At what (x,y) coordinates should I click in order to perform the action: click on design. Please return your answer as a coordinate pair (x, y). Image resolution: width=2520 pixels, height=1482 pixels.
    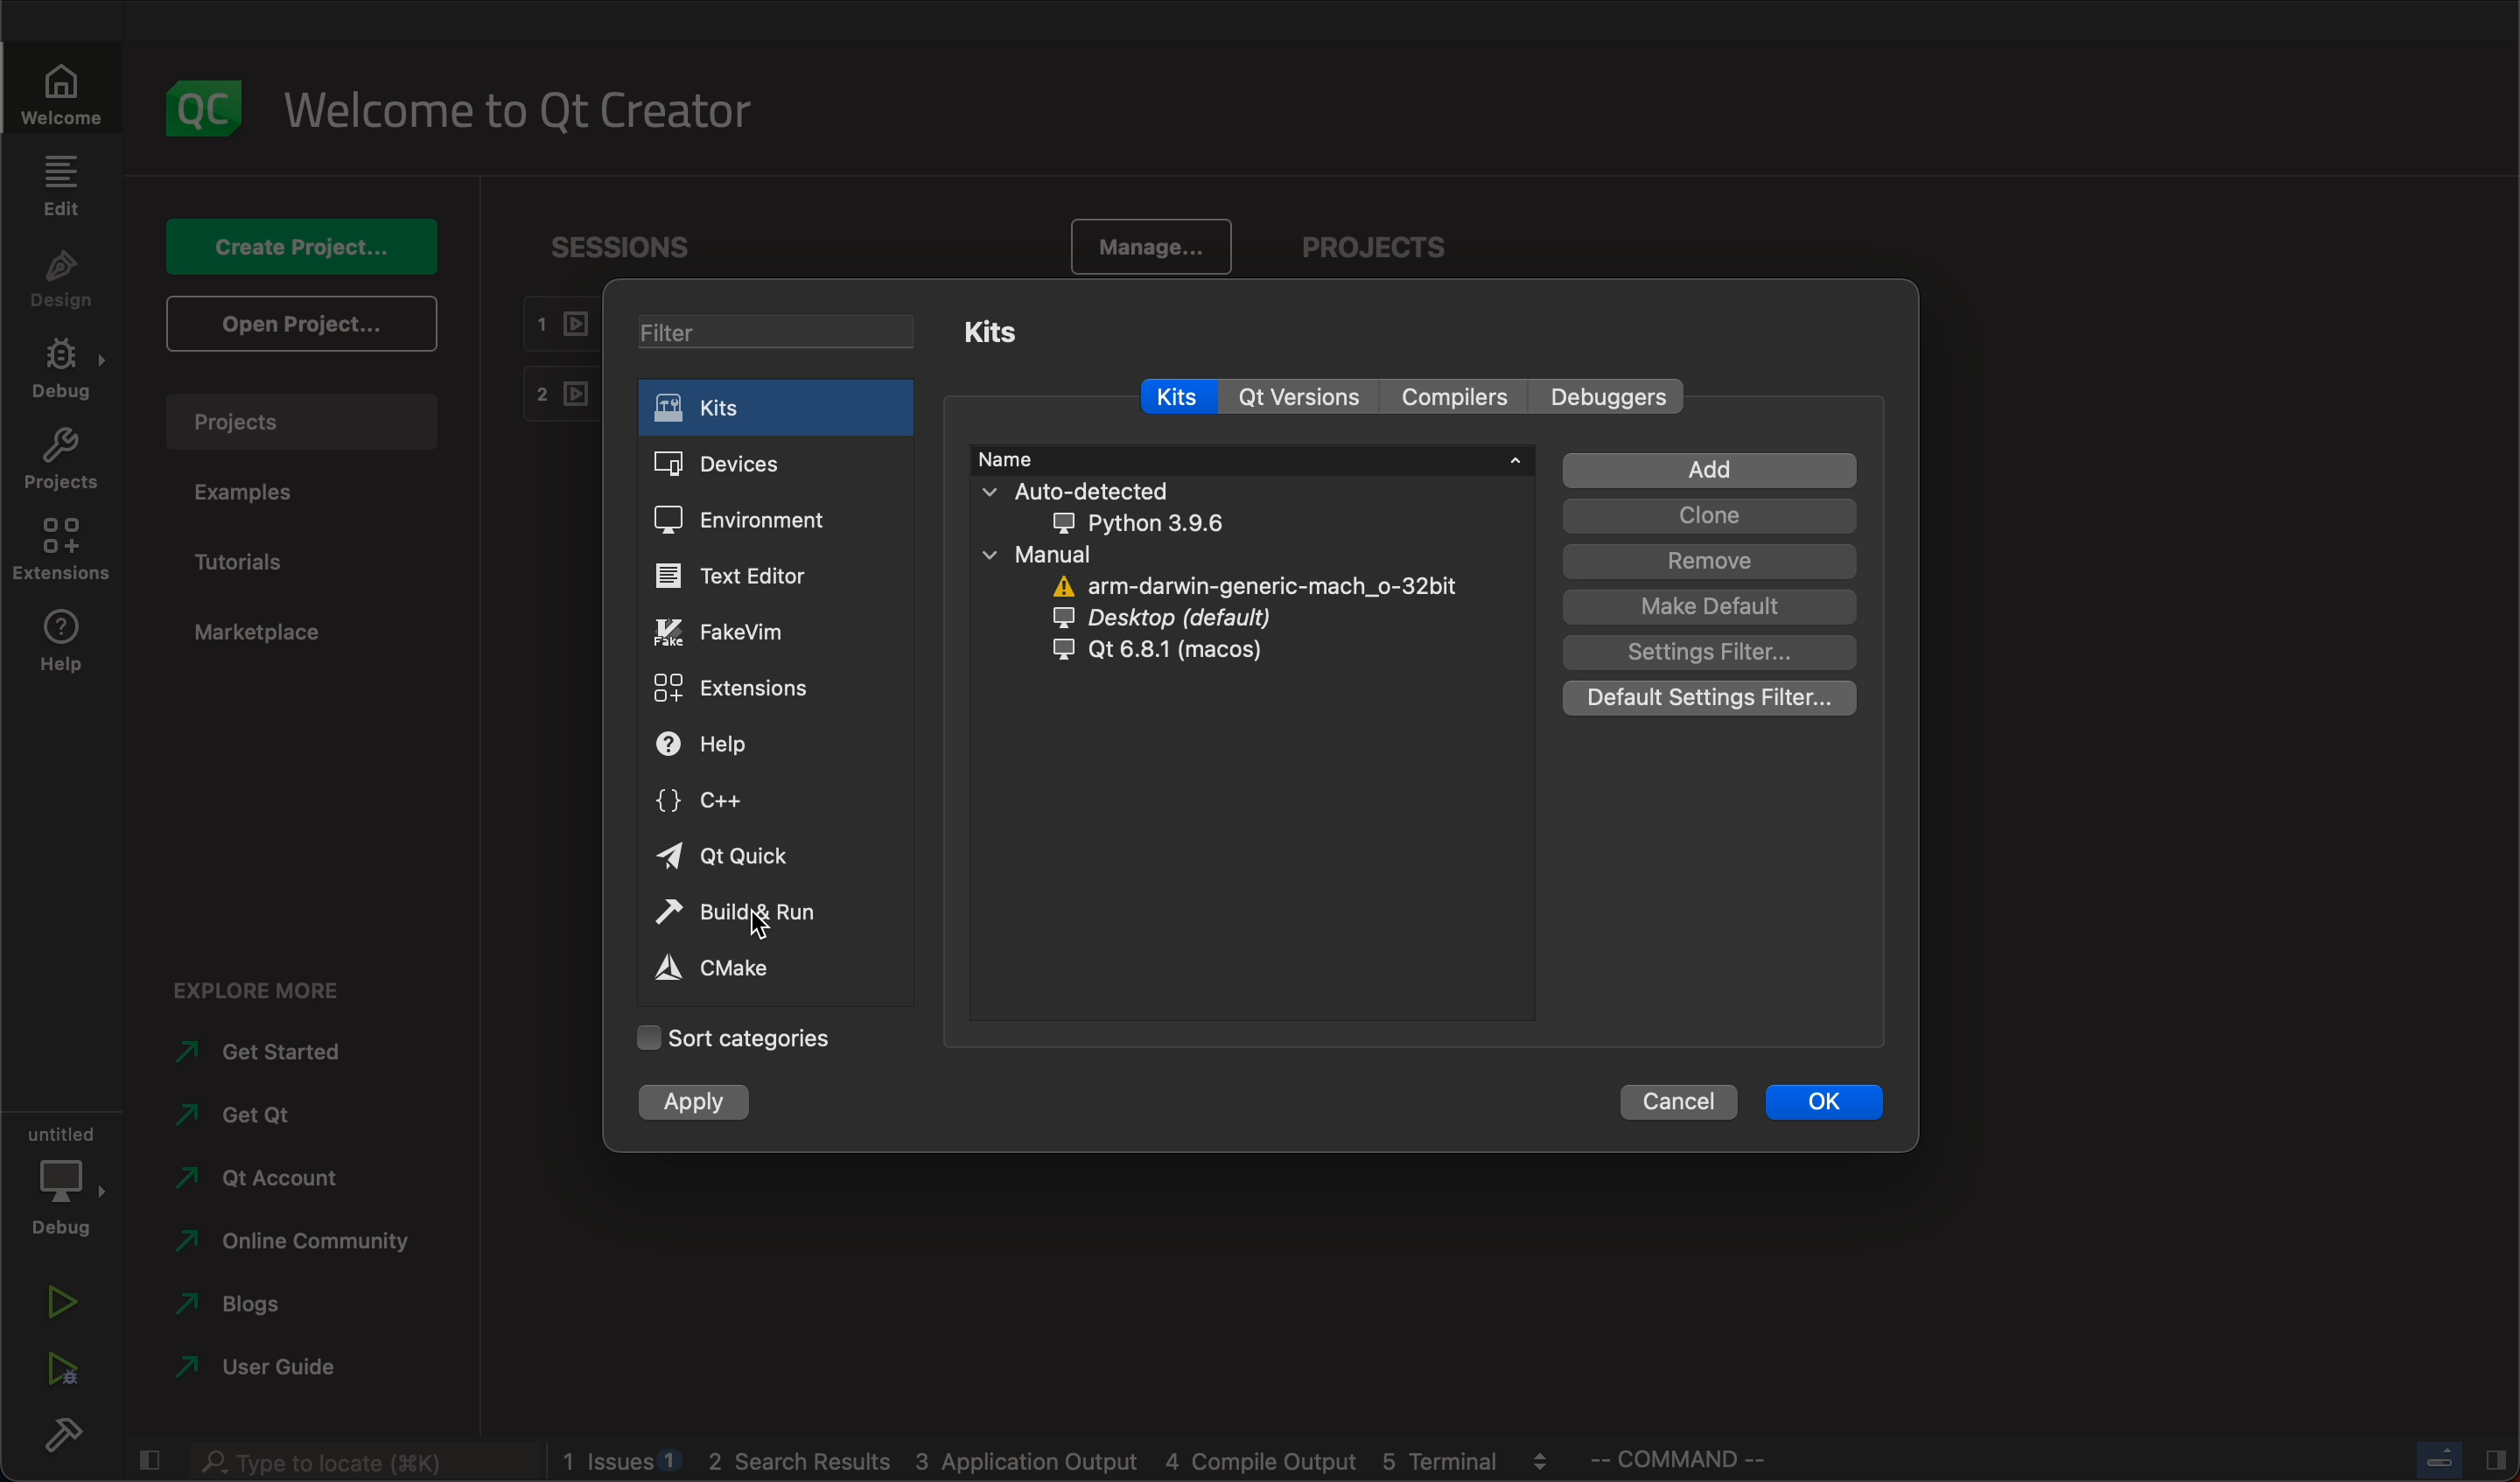
    Looking at the image, I should click on (64, 276).